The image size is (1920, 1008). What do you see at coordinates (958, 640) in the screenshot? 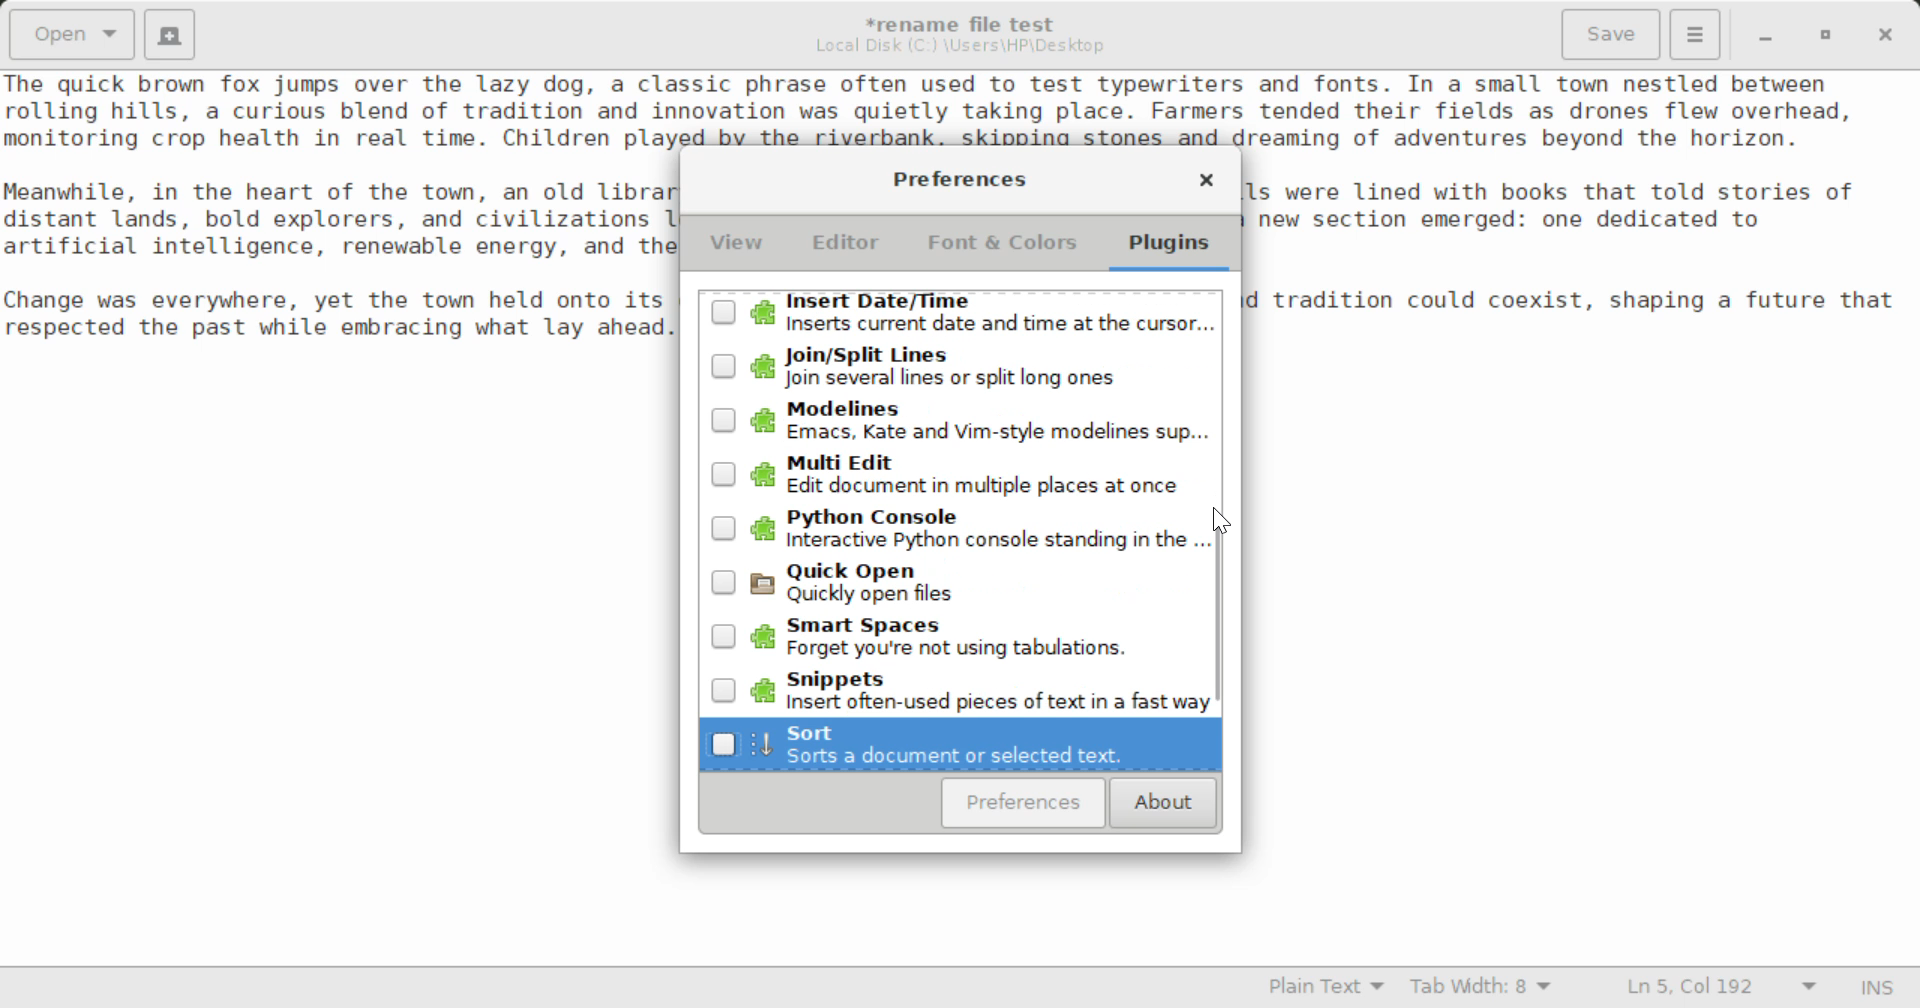
I see `Unselected Smart Spaces` at bounding box center [958, 640].